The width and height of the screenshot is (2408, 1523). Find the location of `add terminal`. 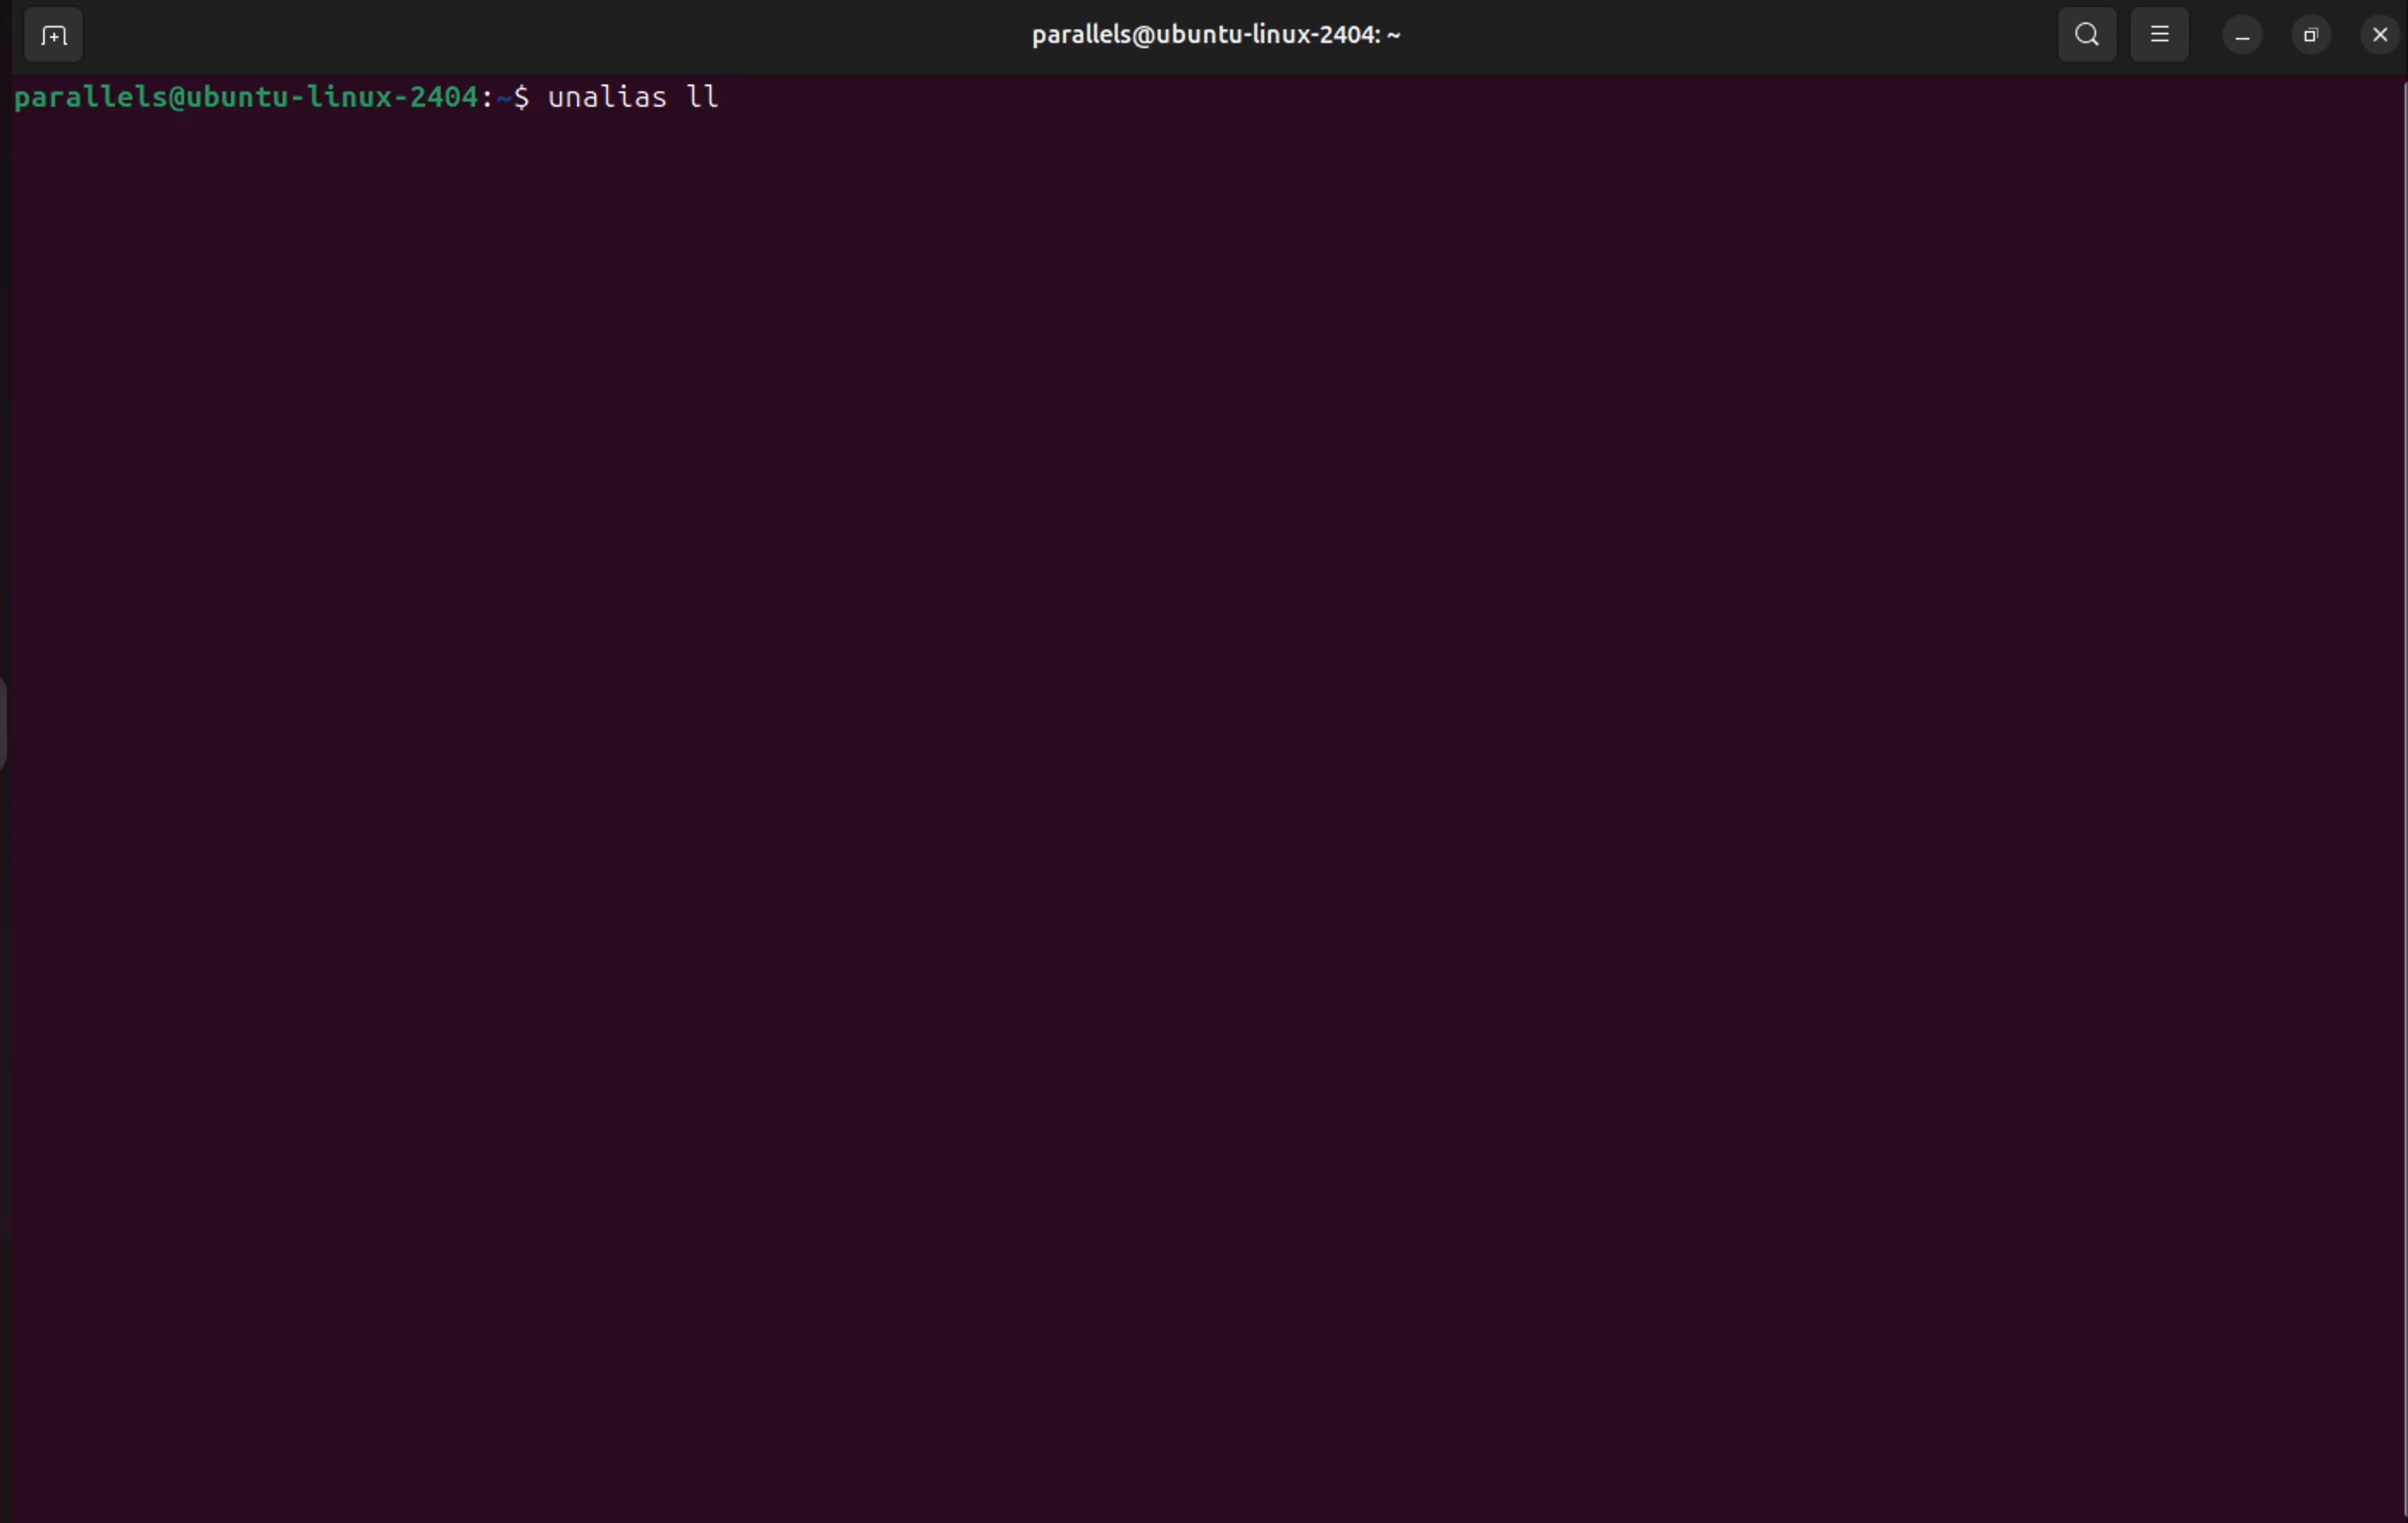

add terminal is located at coordinates (47, 39).